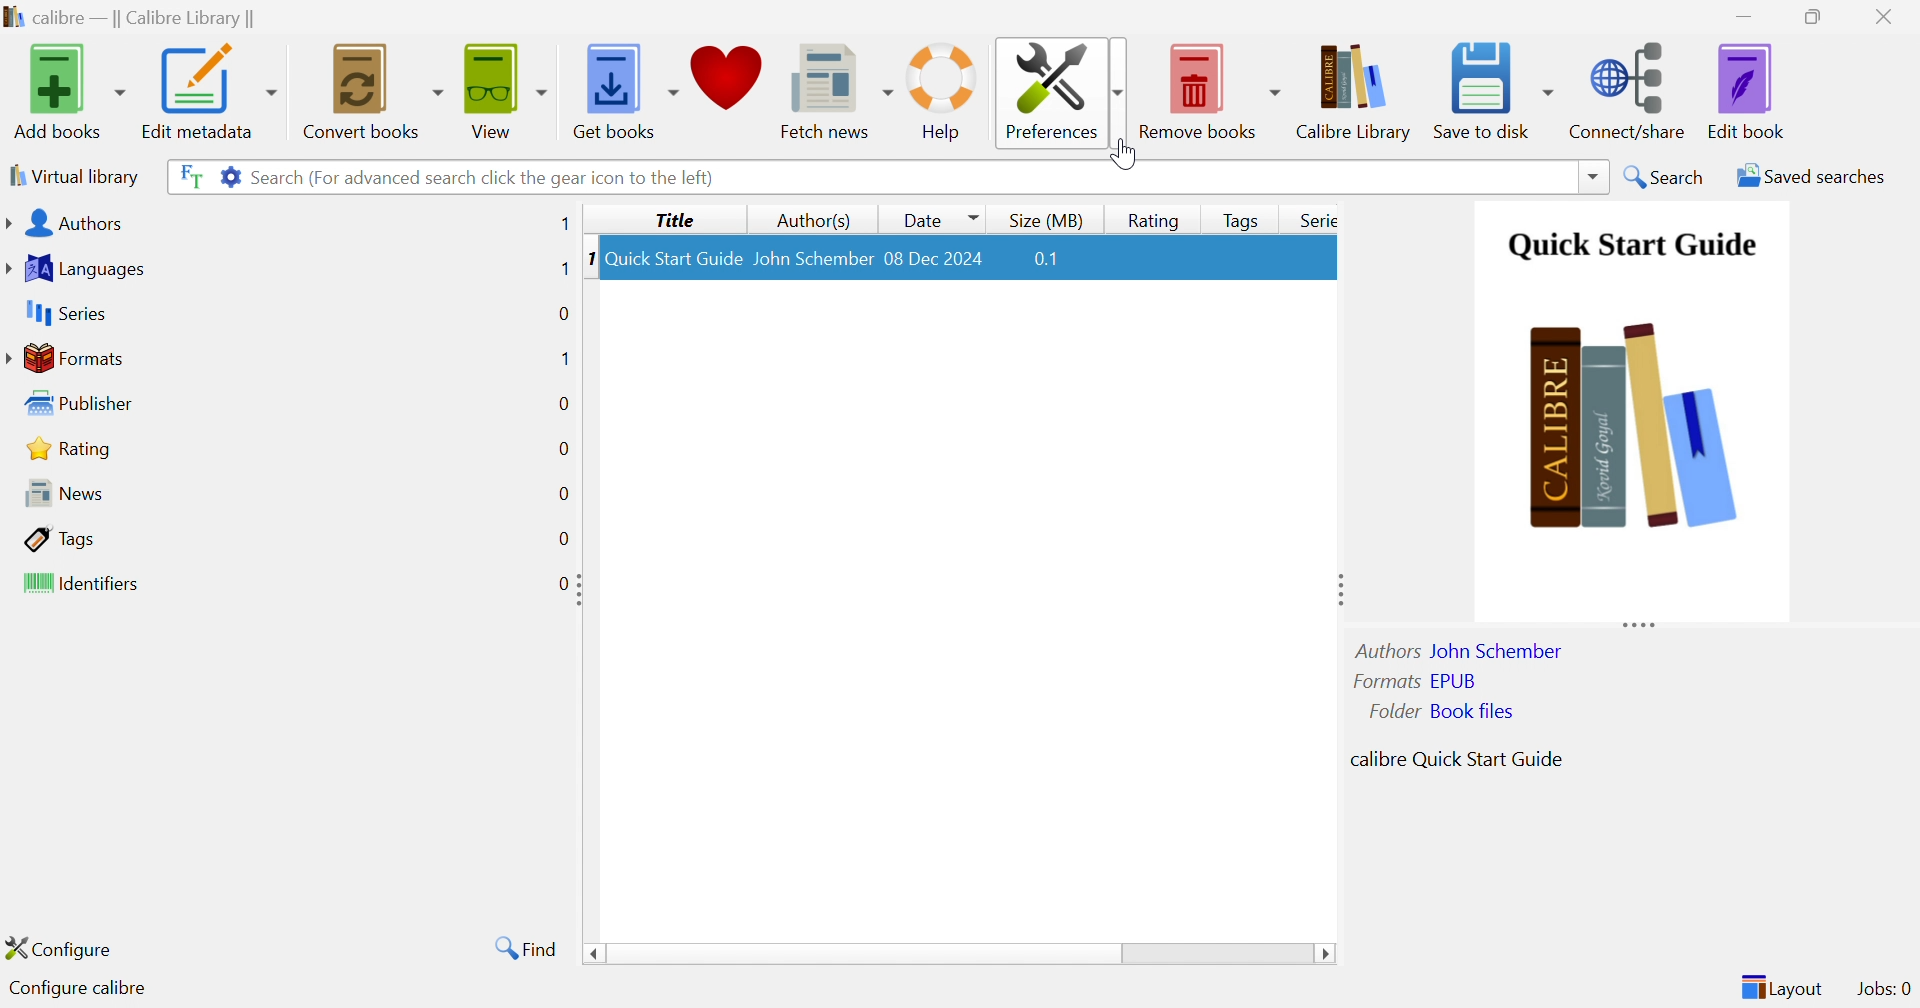 This screenshot has width=1920, height=1008. I want to click on Jobs: 0, so click(1885, 990).